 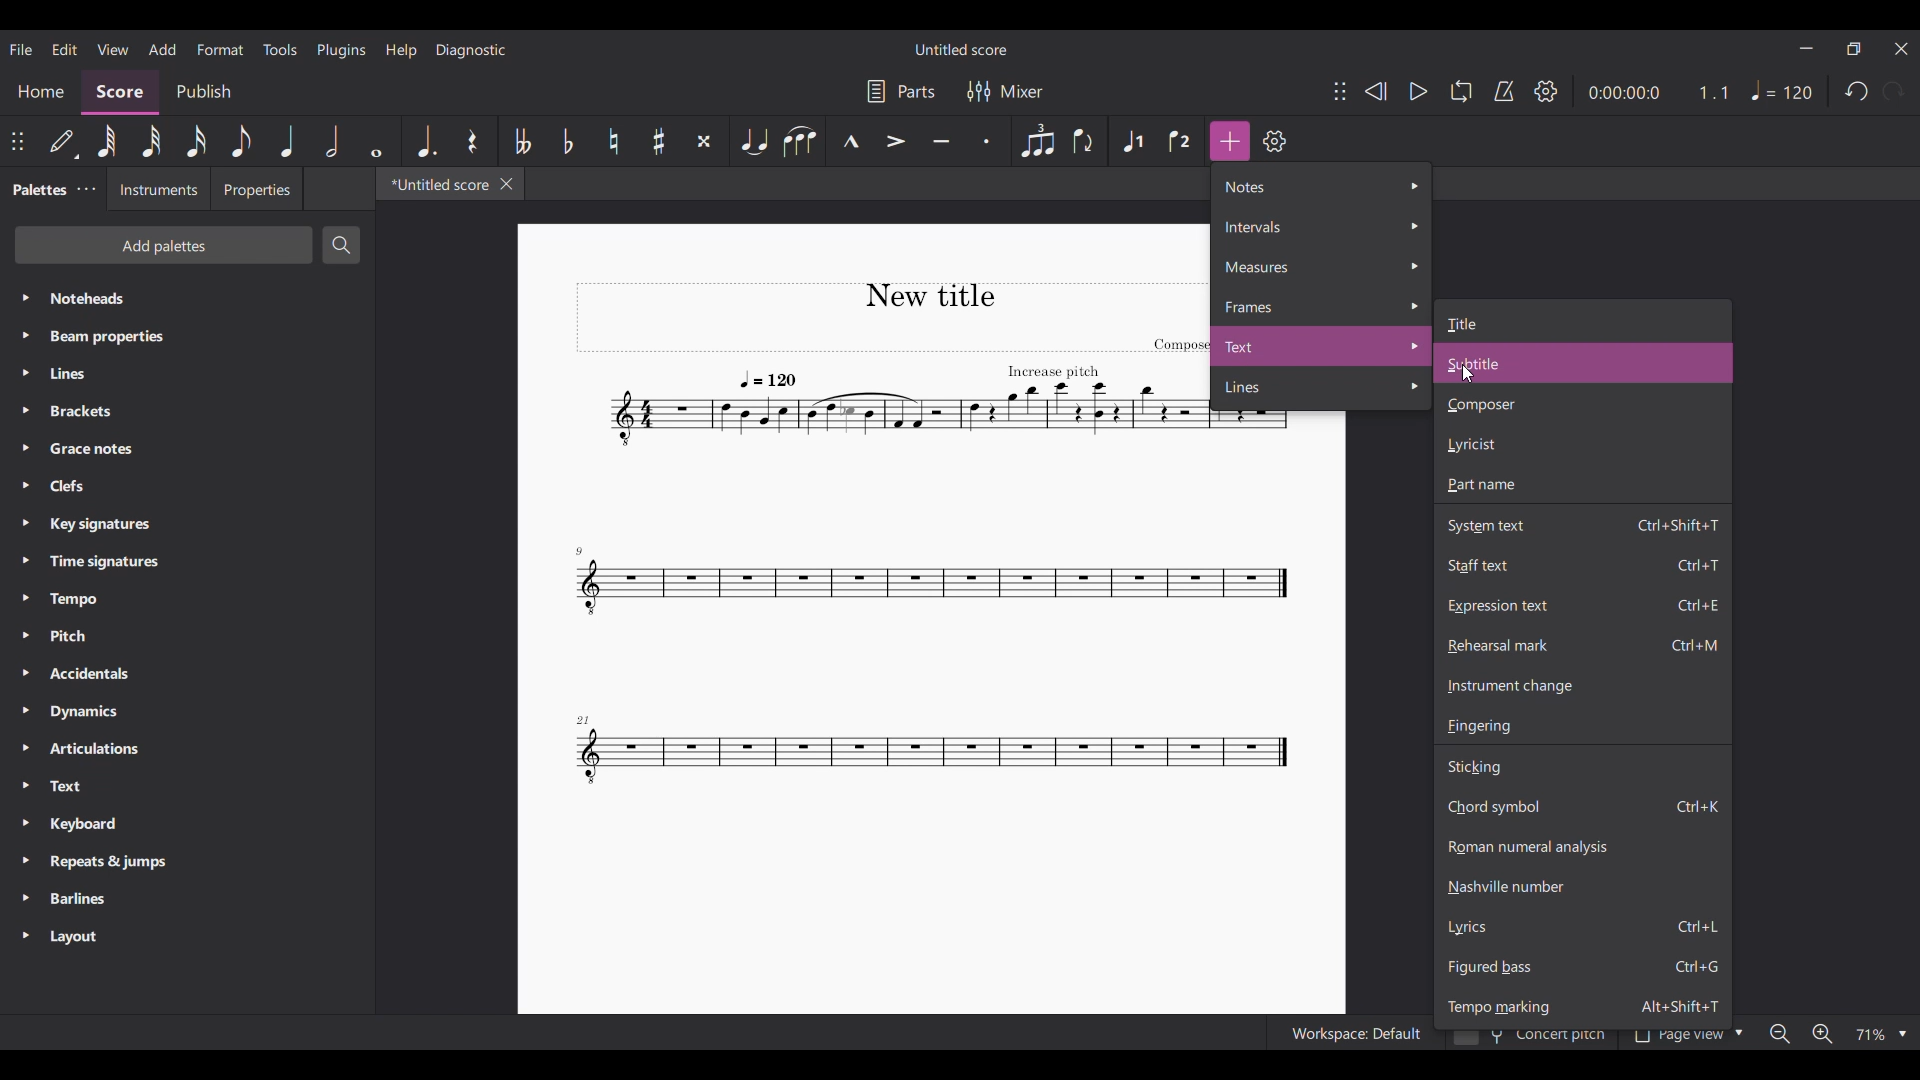 What do you see at coordinates (187, 636) in the screenshot?
I see `Pitch` at bounding box center [187, 636].